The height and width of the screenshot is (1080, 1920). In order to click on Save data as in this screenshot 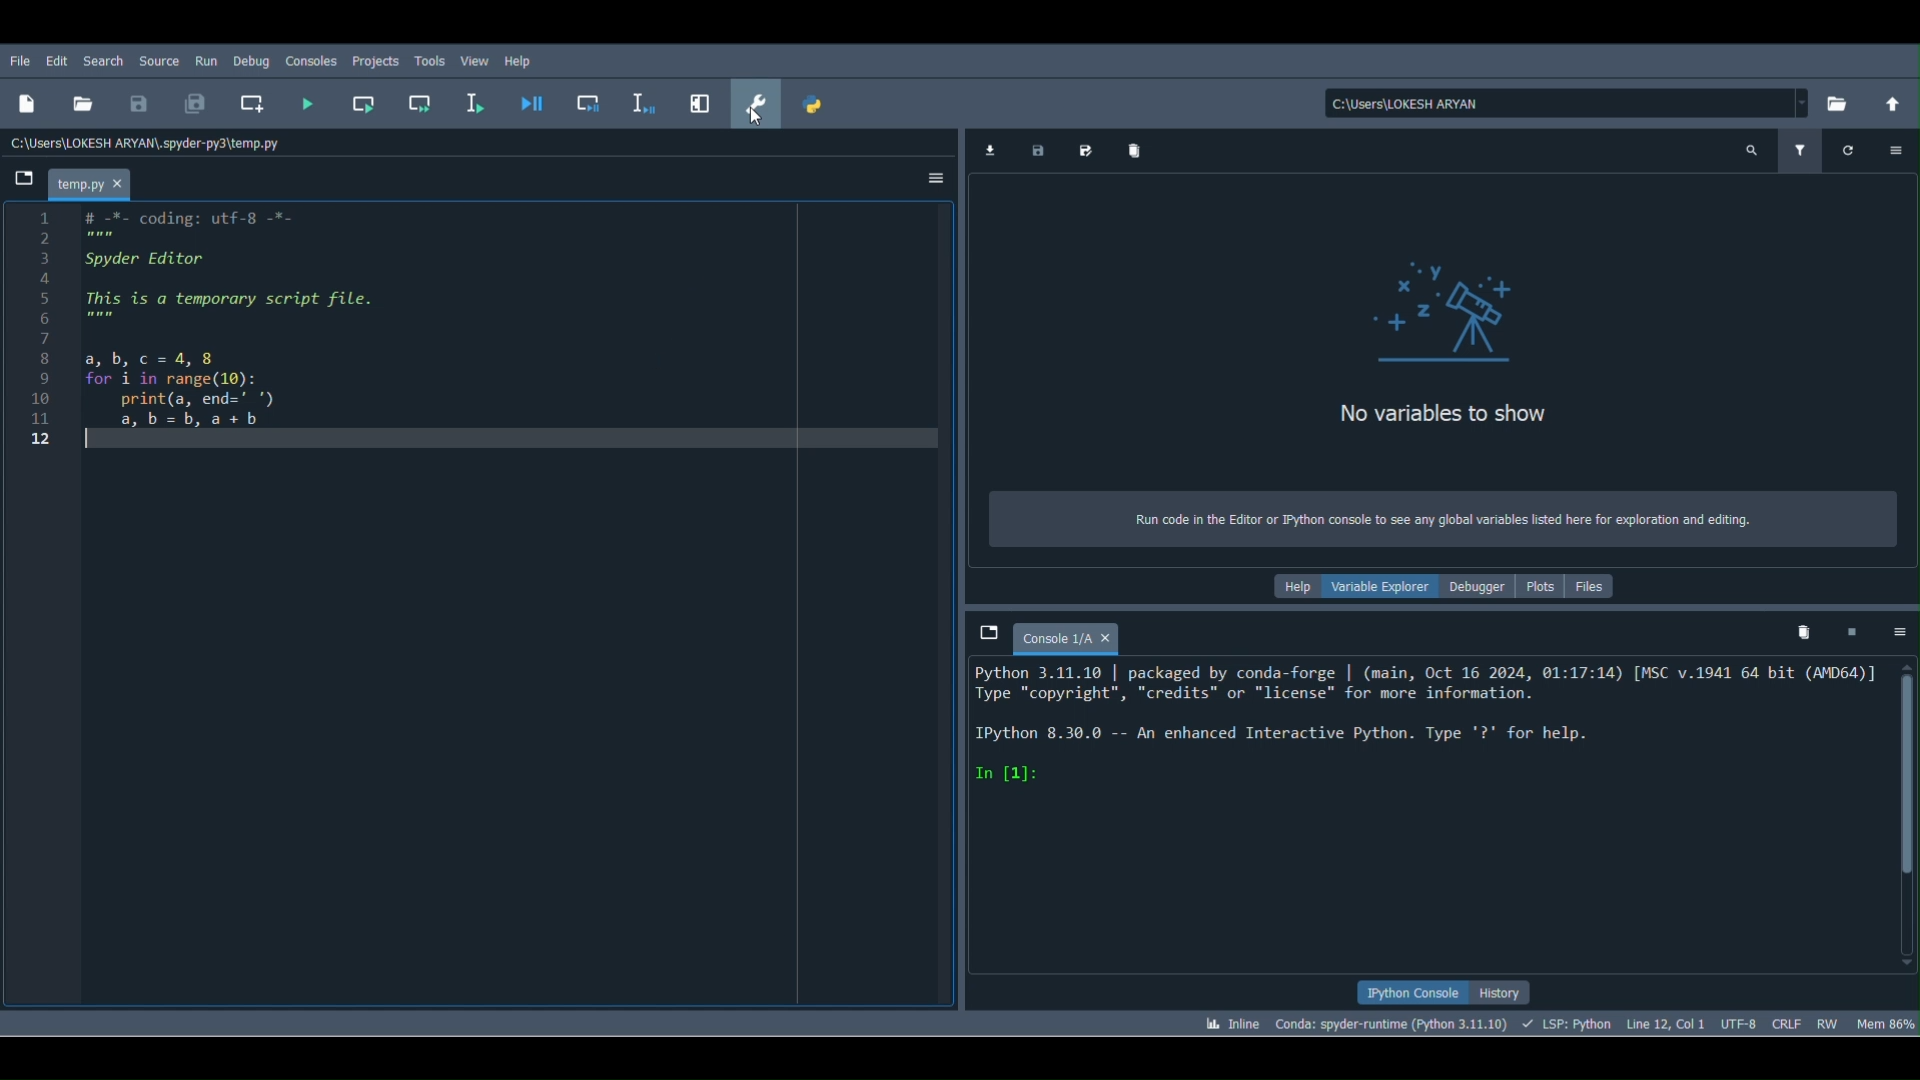, I will do `click(1084, 152)`.